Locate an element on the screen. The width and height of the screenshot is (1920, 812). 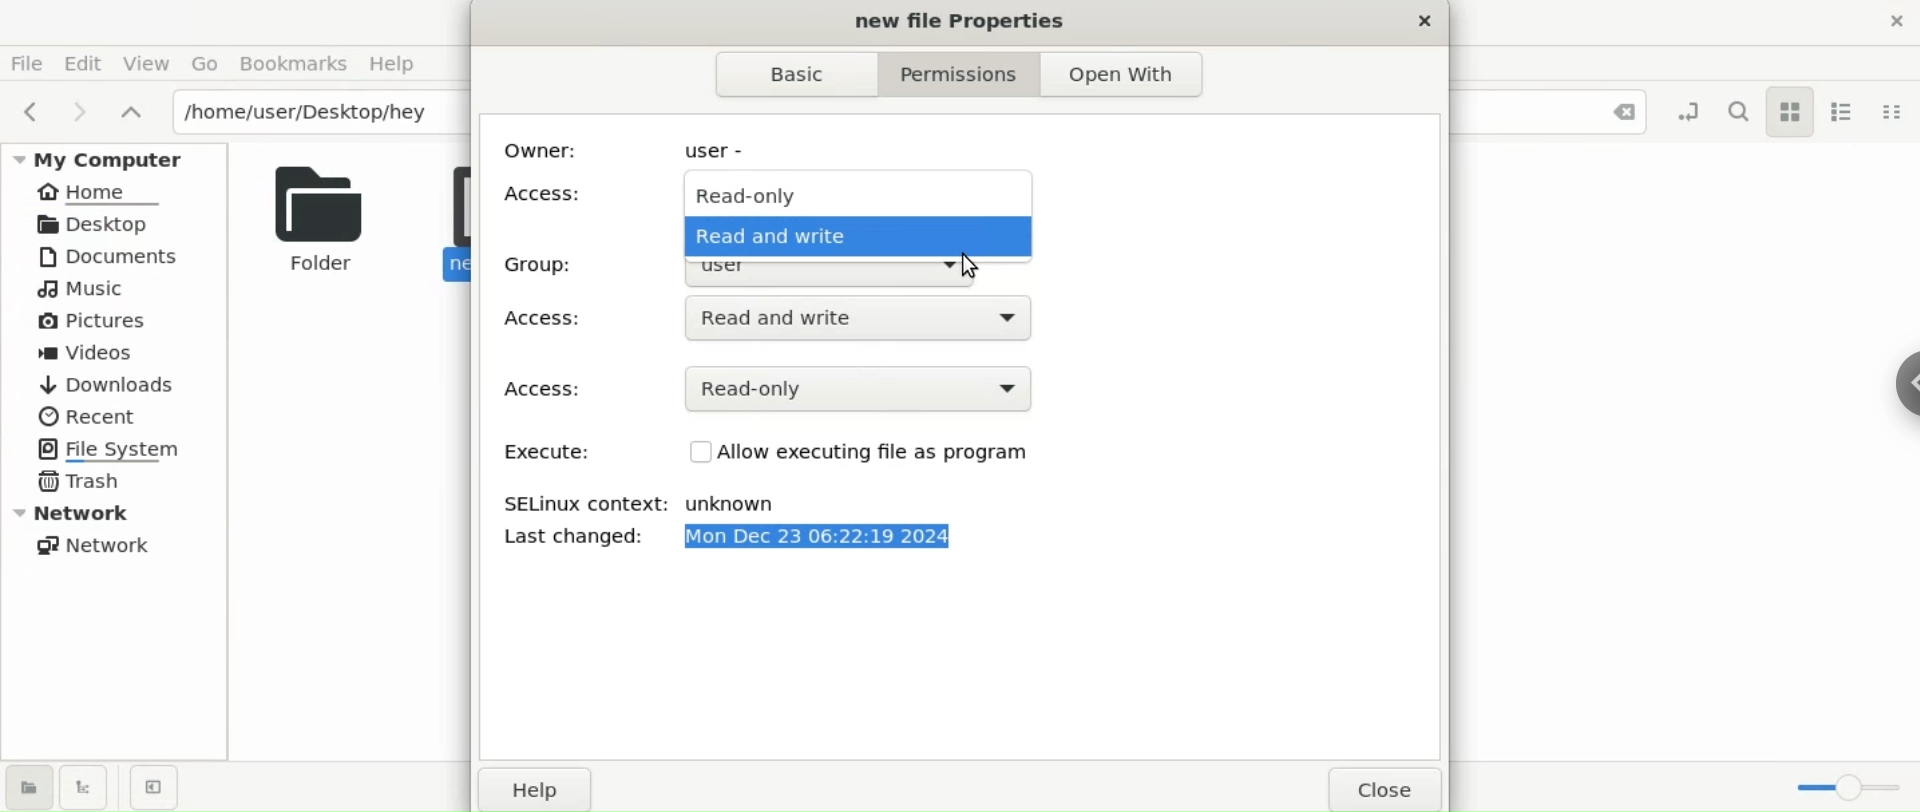
Permissions is located at coordinates (971, 72).